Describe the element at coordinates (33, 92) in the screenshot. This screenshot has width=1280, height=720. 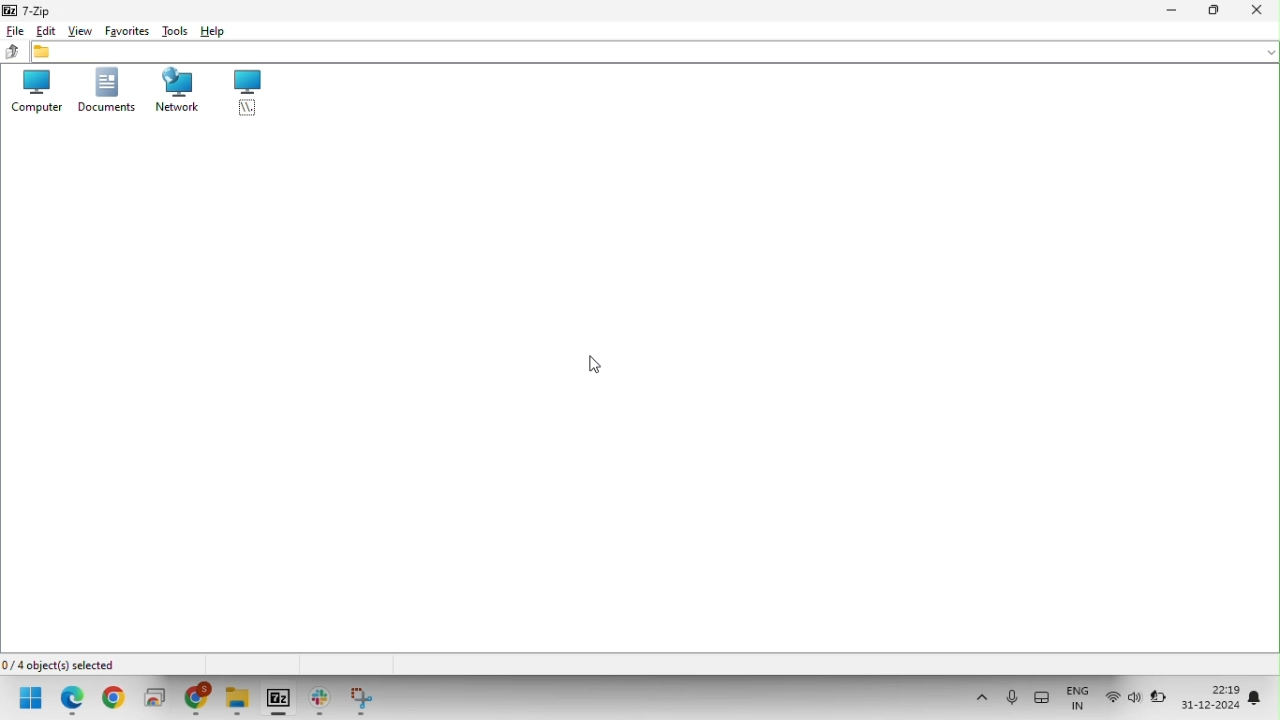
I see `Computer` at that location.